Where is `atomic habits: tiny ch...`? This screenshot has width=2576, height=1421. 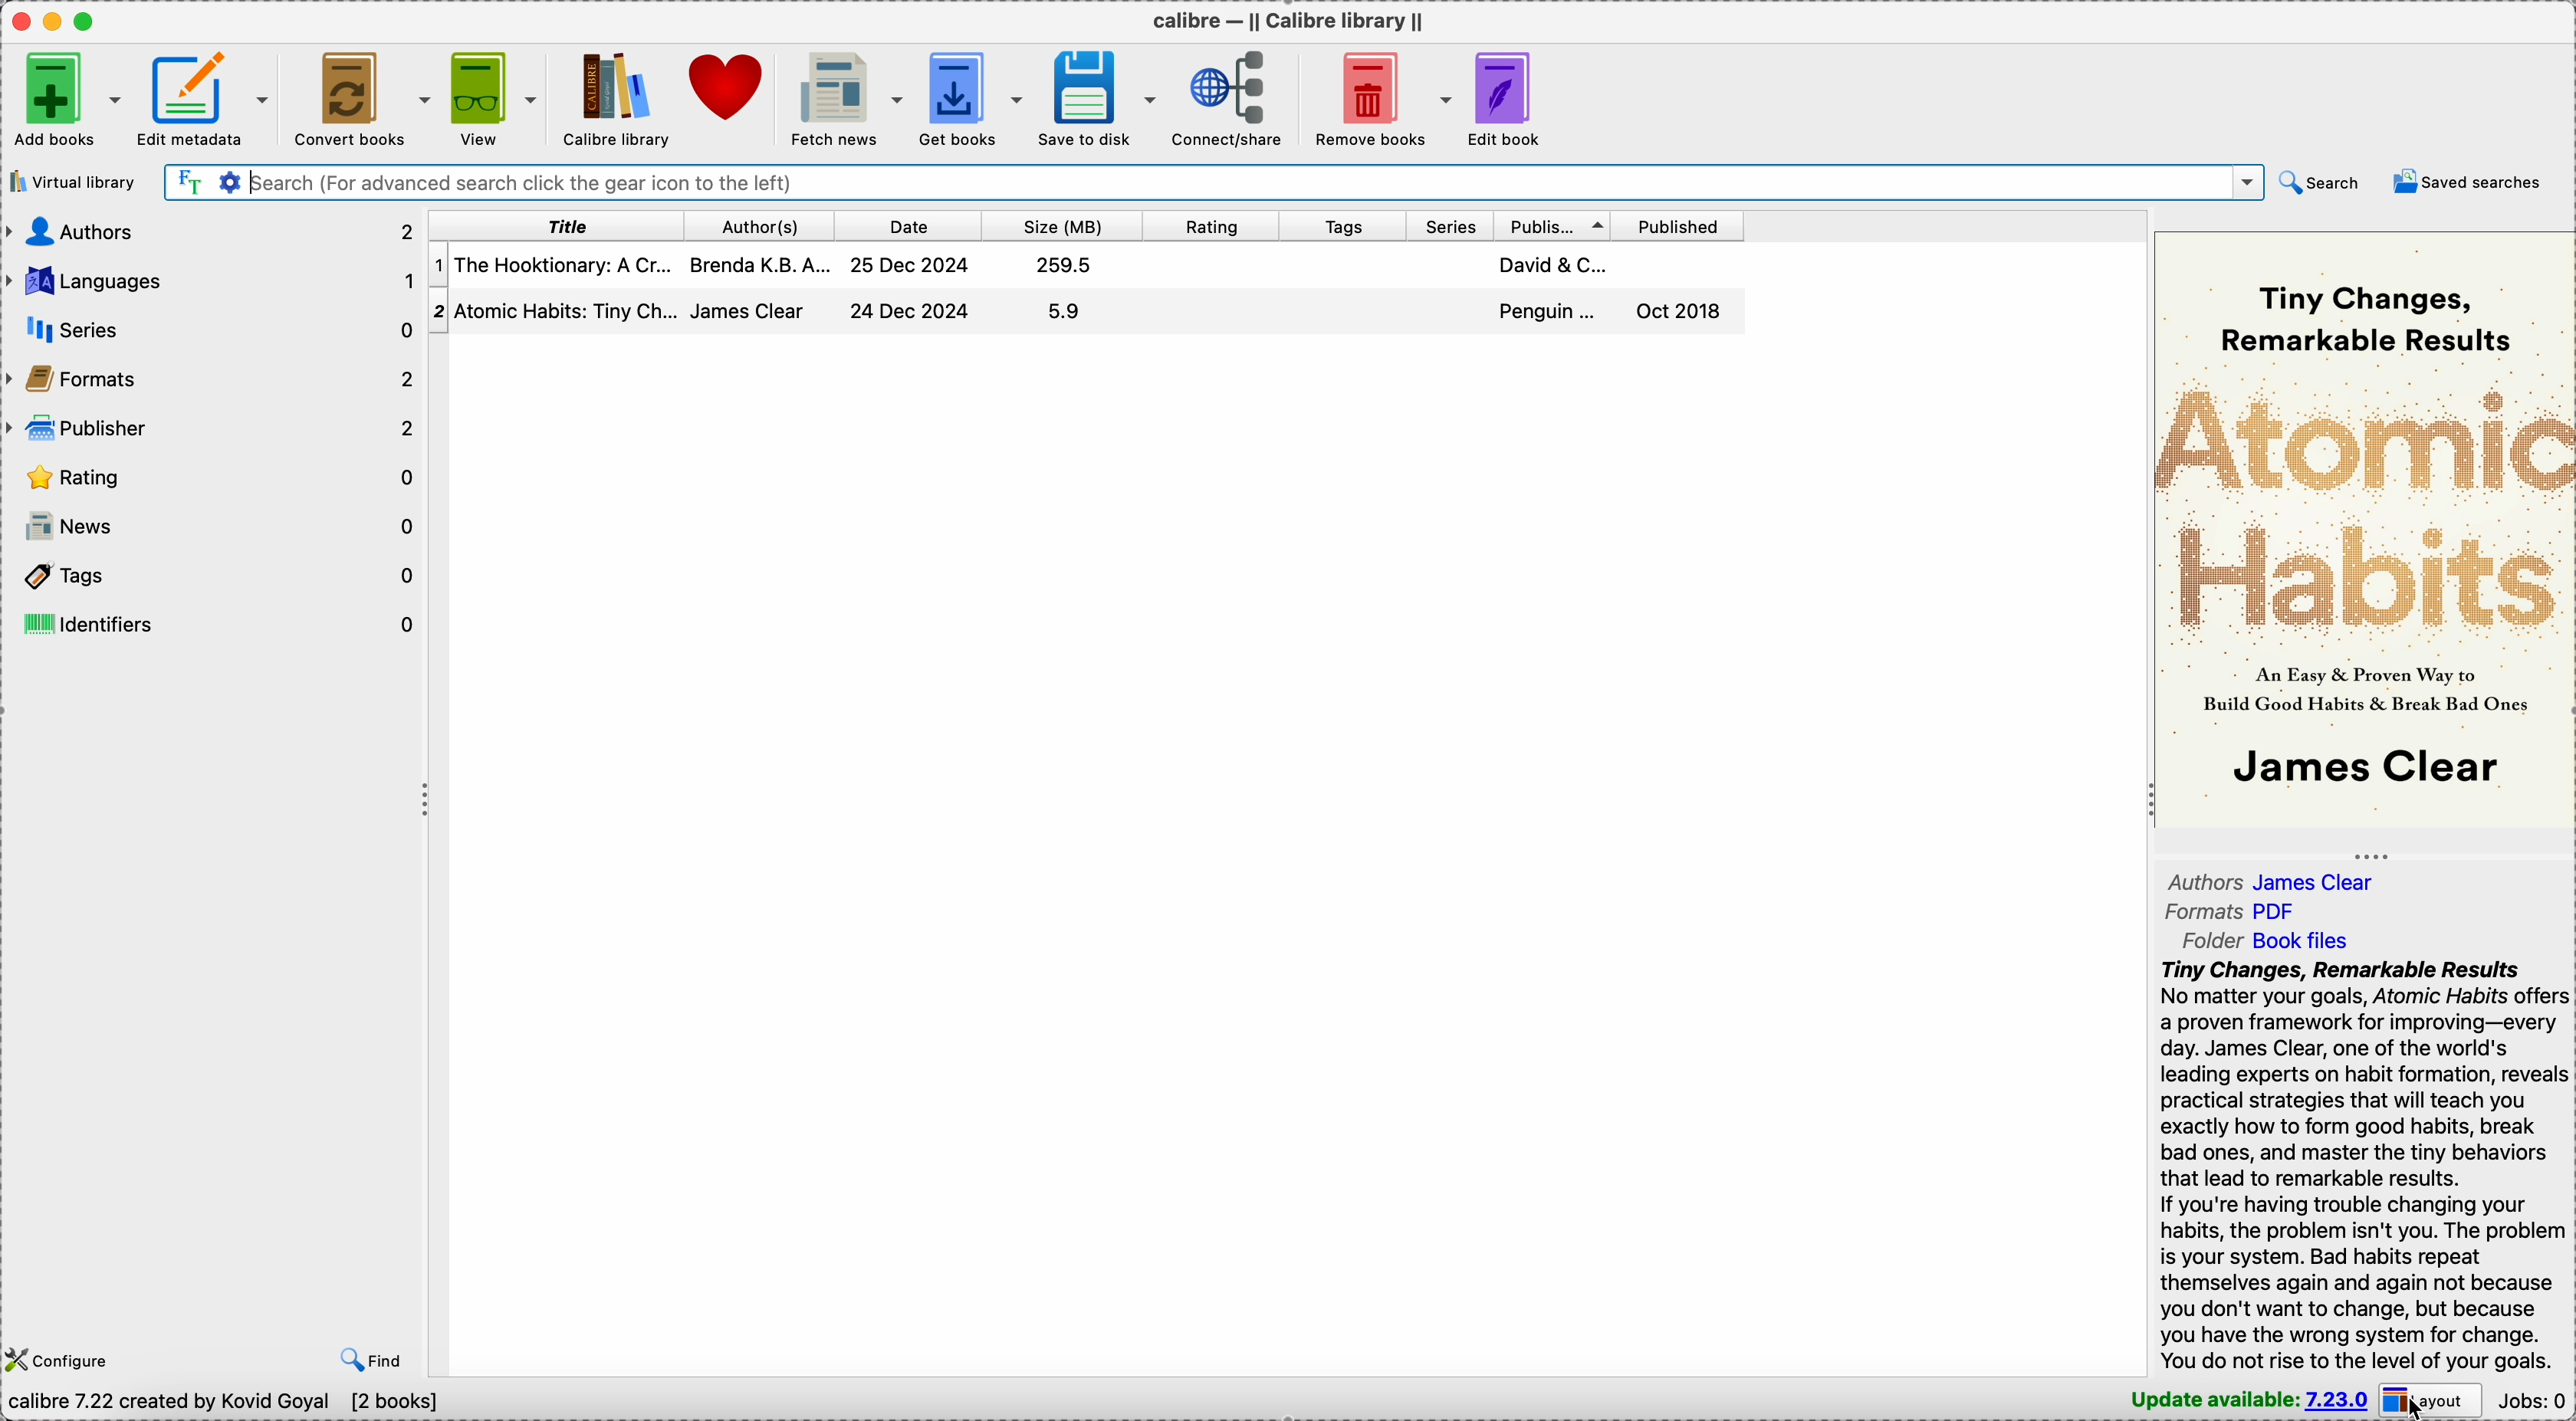 atomic habits: tiny ch... is located at coordinates (569, 309).